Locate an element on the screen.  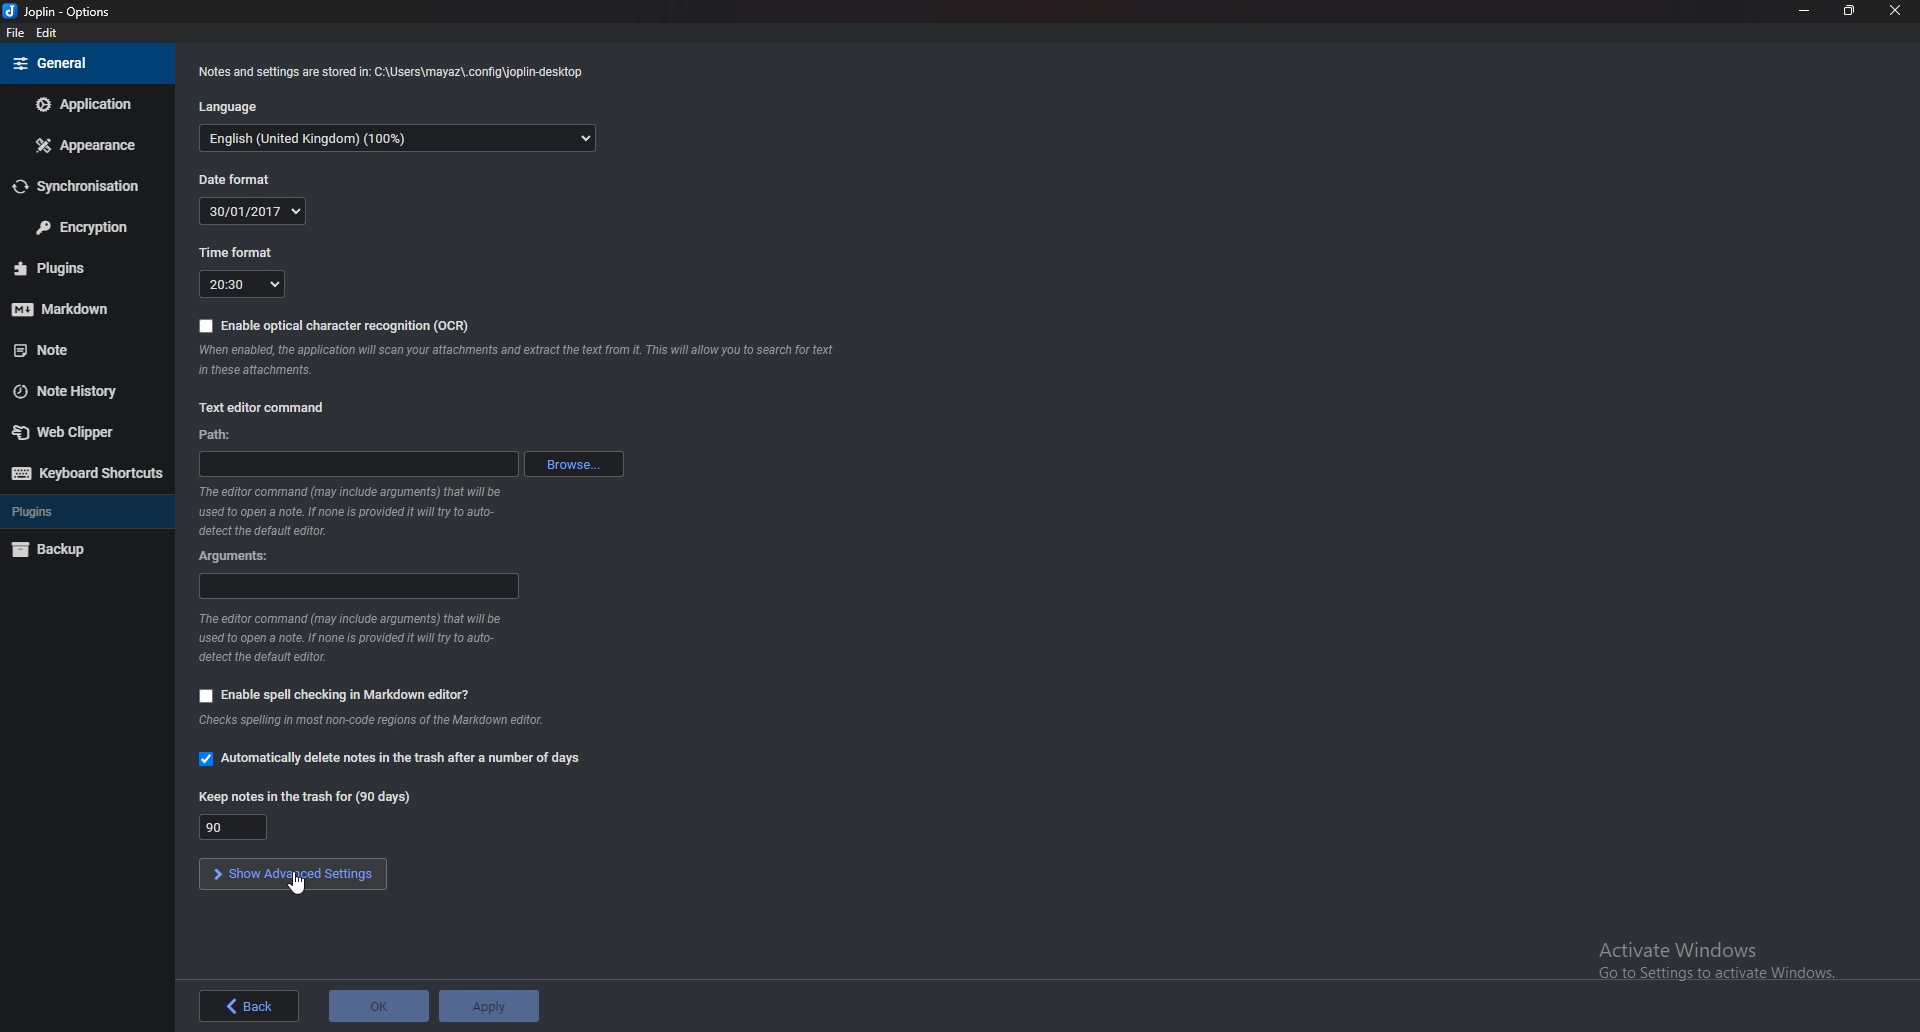
edit is located at coordinates (47, 34).